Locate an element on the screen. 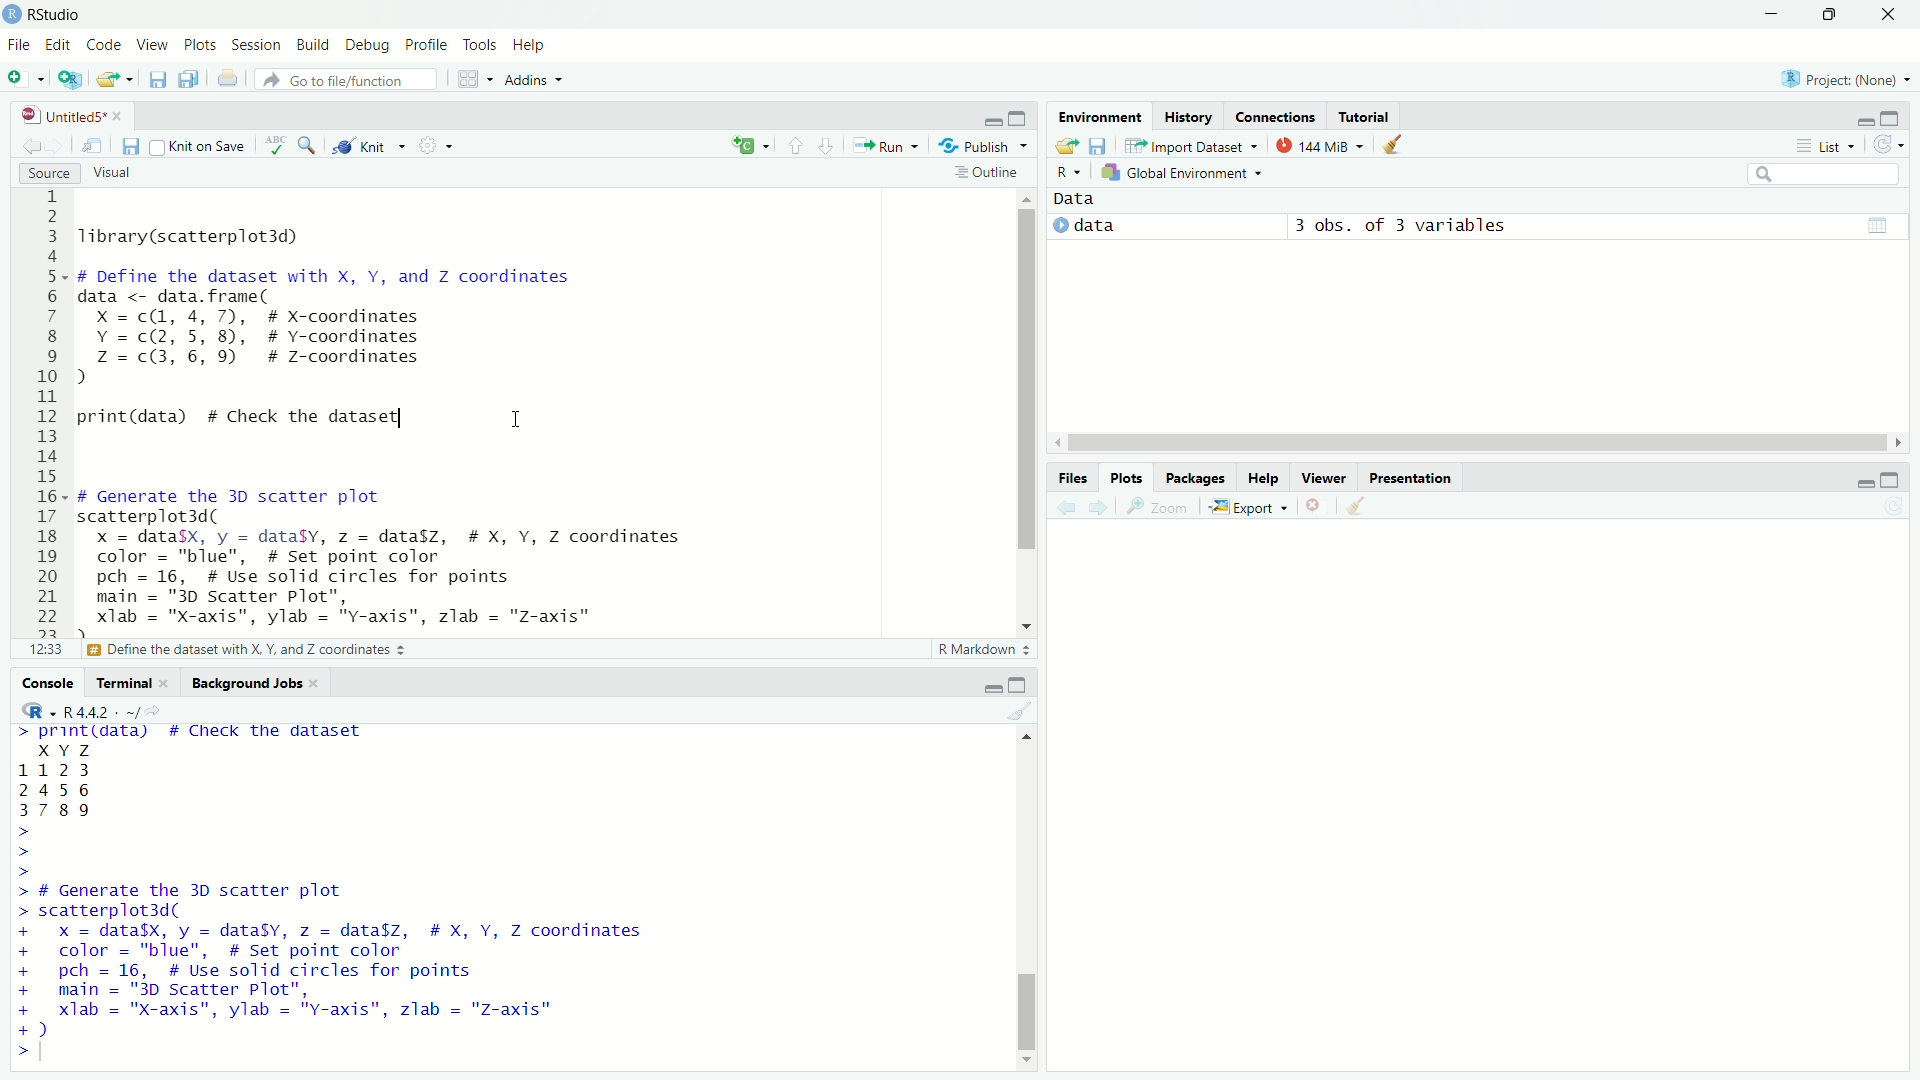  RStudio is located at coordinates (62, 14).